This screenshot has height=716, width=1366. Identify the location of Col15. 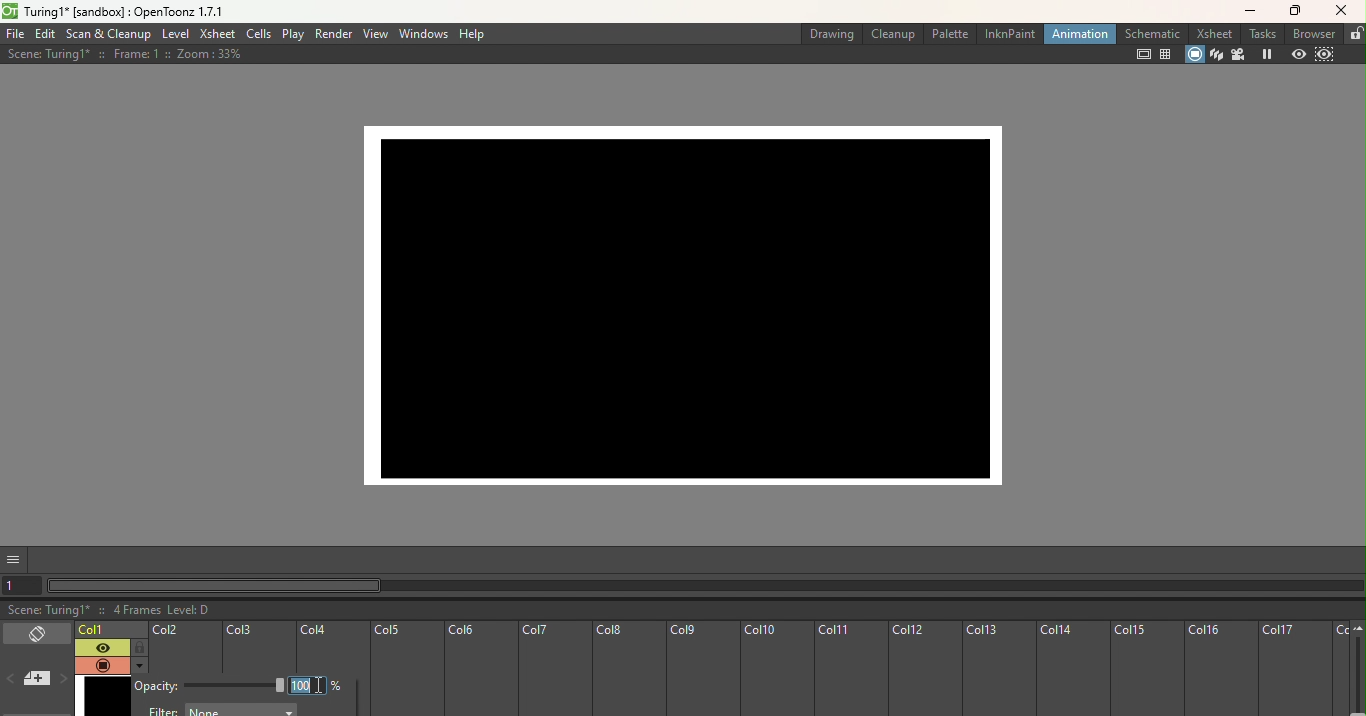
(1148, 669).